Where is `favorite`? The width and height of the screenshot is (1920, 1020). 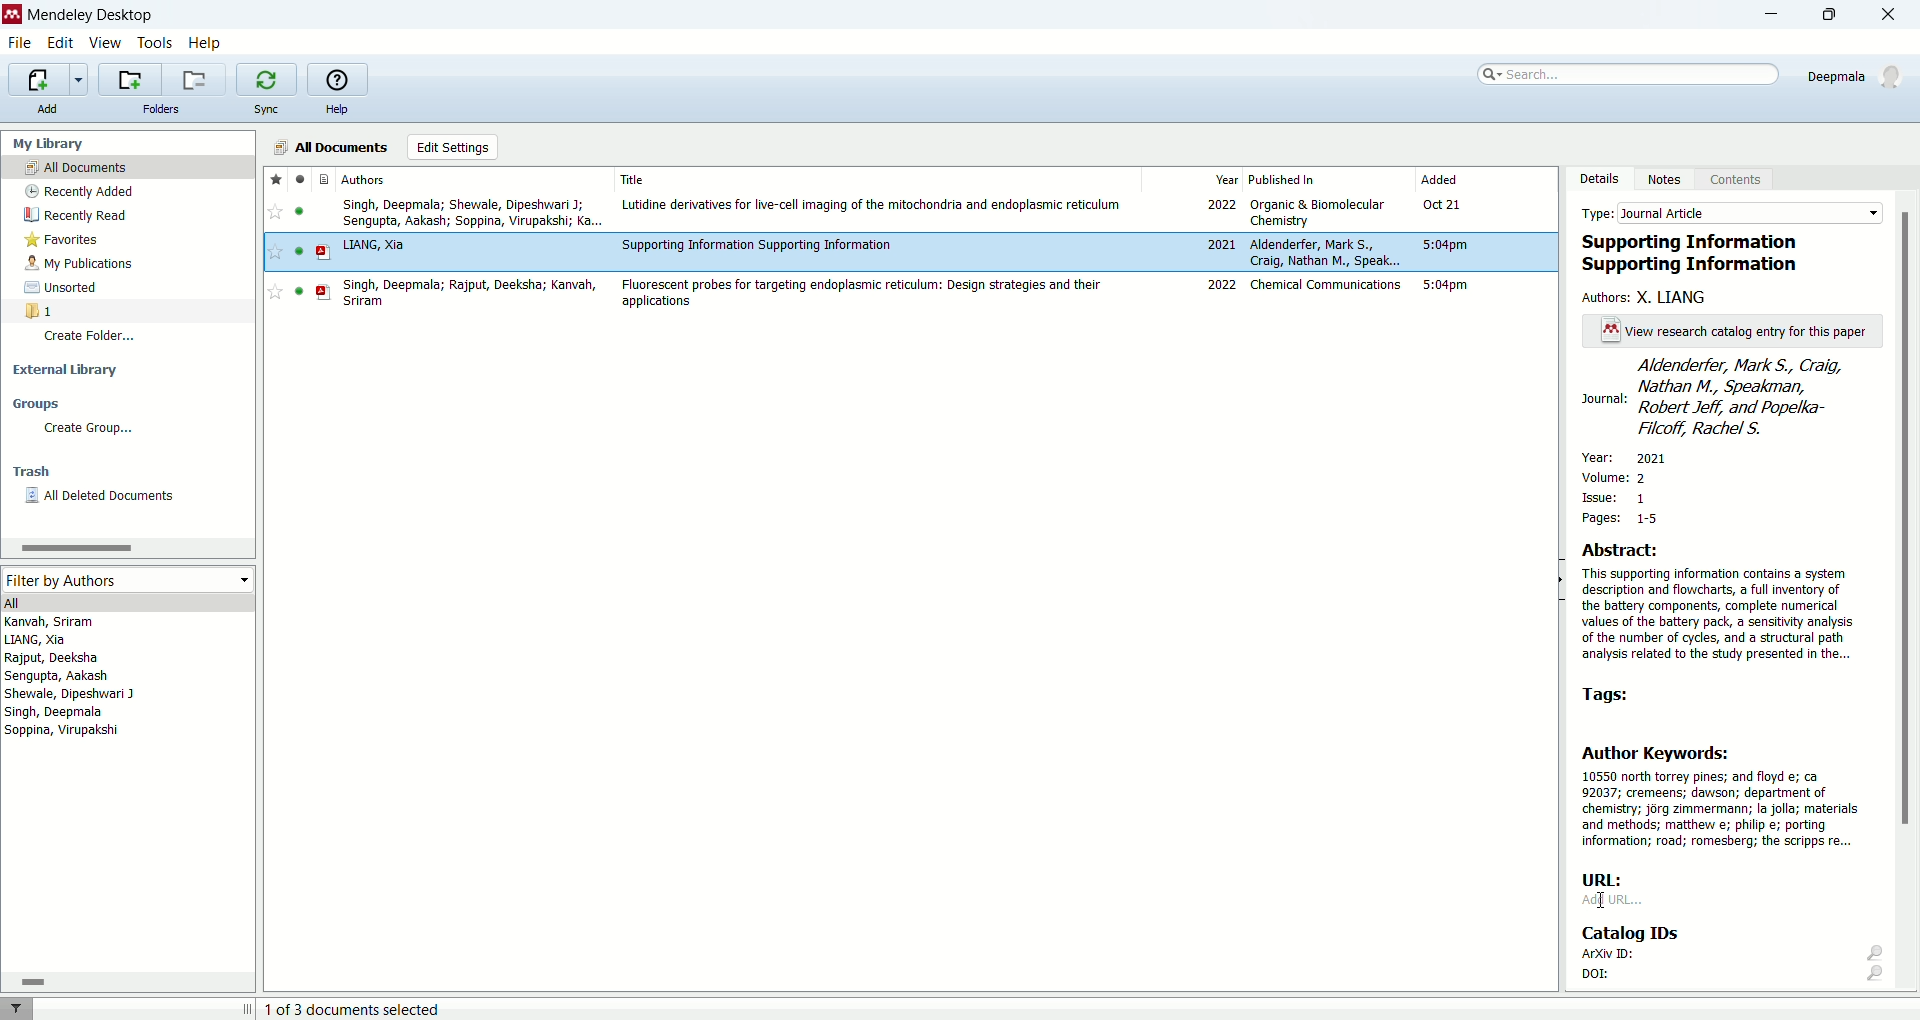
favorite is located at coordinates (275, 251).